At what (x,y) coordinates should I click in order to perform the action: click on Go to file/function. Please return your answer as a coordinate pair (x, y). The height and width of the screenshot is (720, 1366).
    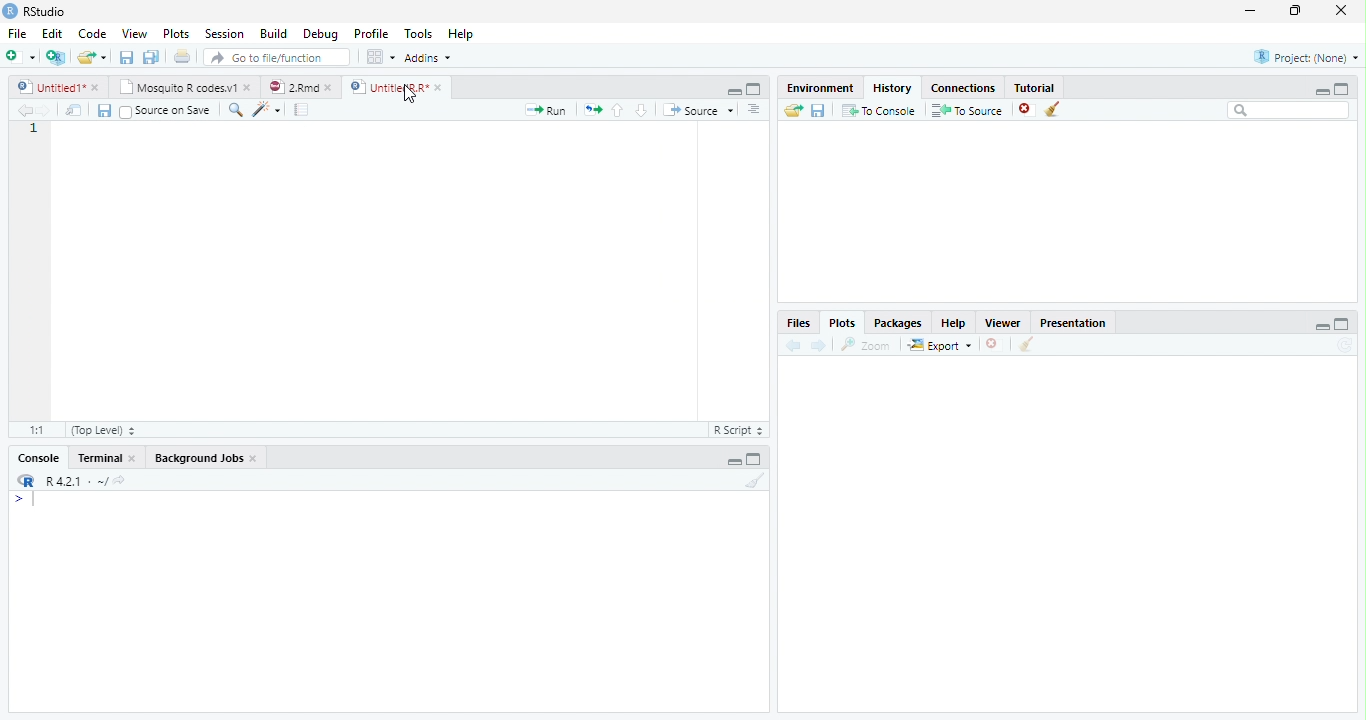
    Looking at the image, I should click on (278, 57).